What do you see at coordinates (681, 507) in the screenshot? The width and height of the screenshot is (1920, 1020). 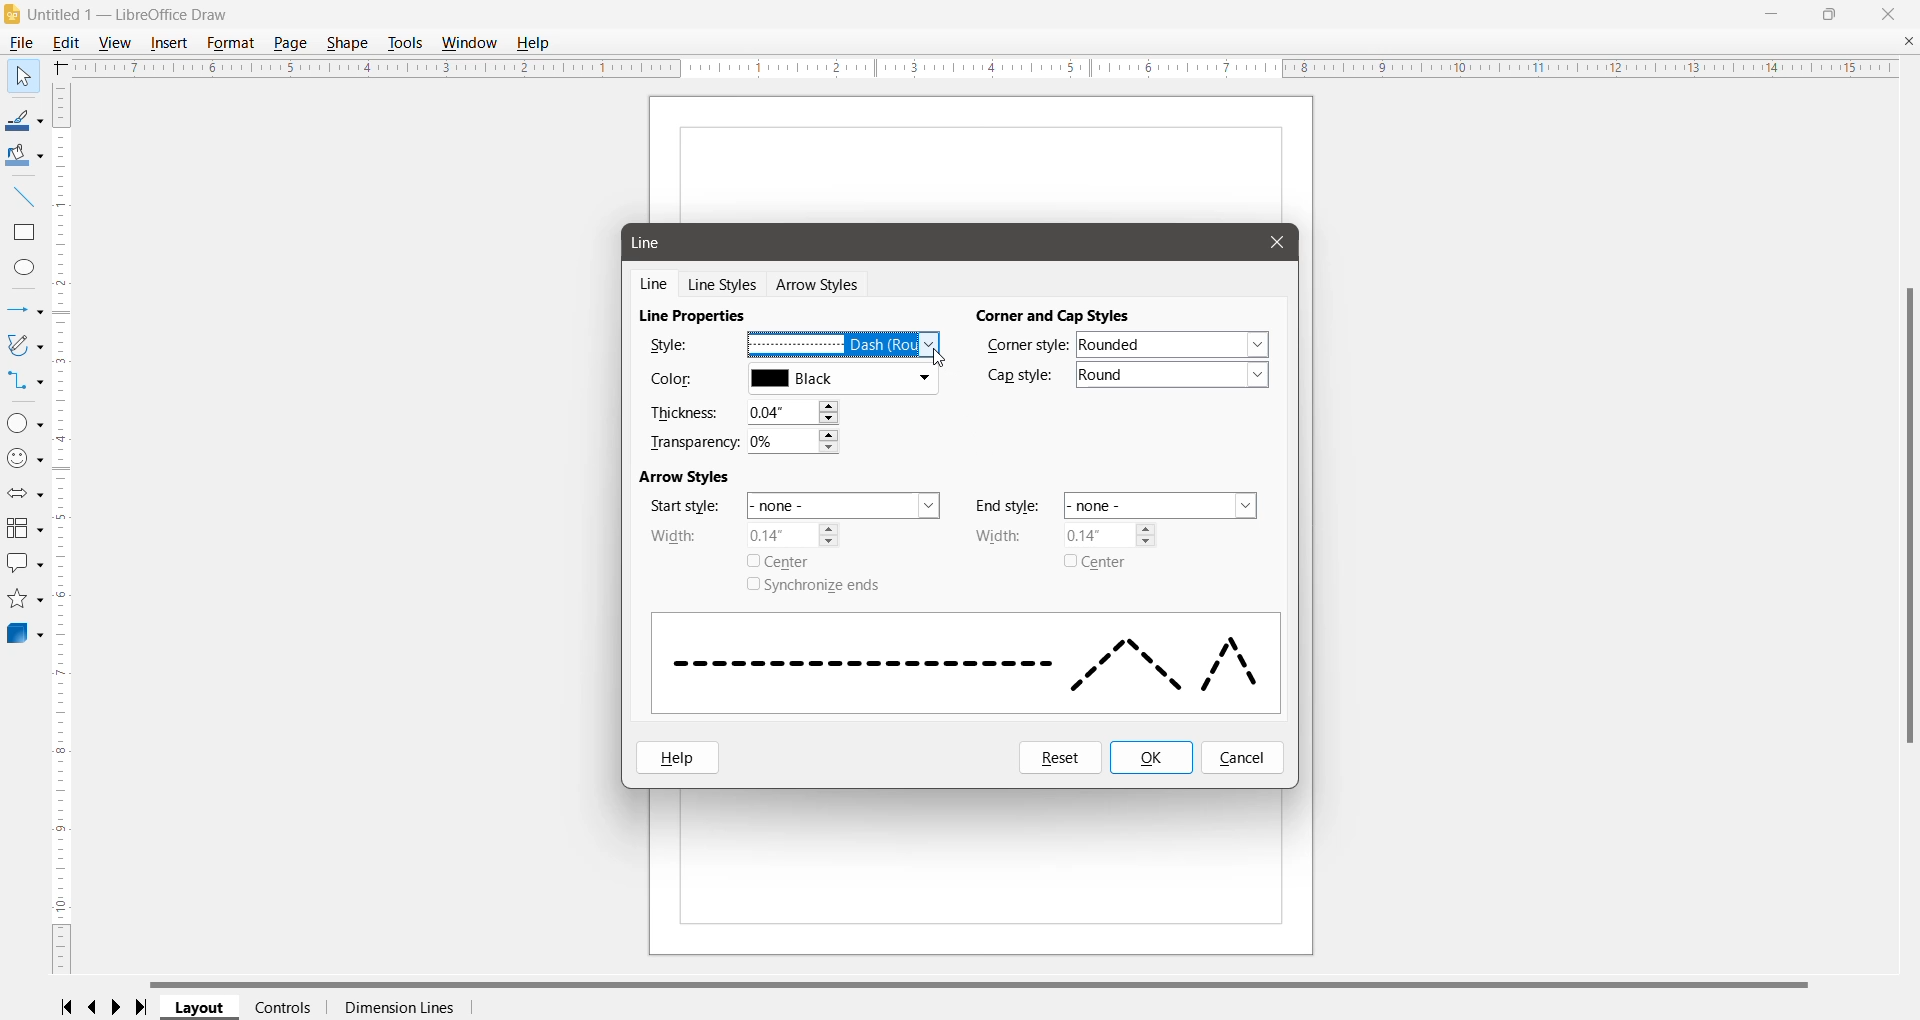 I see `Star style` at bounding box center [681, 507].